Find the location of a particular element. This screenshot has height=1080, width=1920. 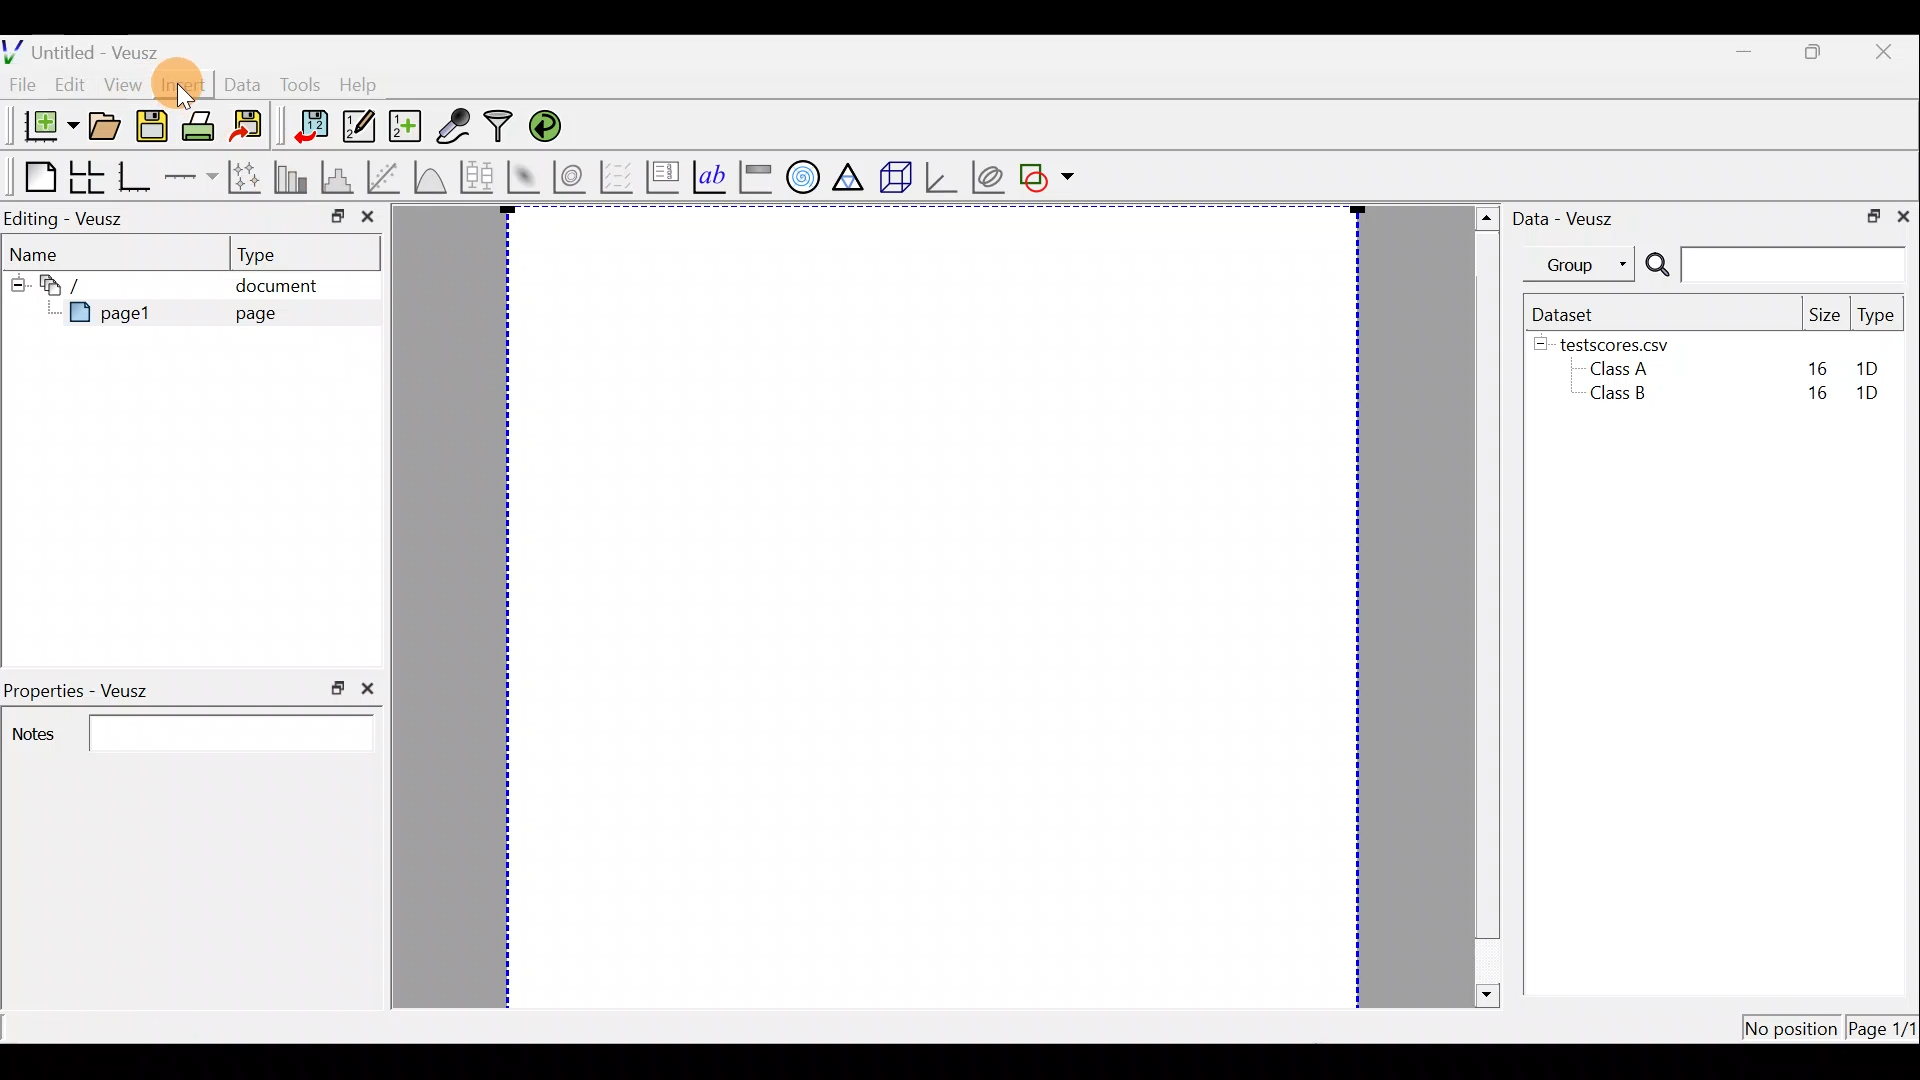

Add an axis to the plot is located at coordinates (190, 178).